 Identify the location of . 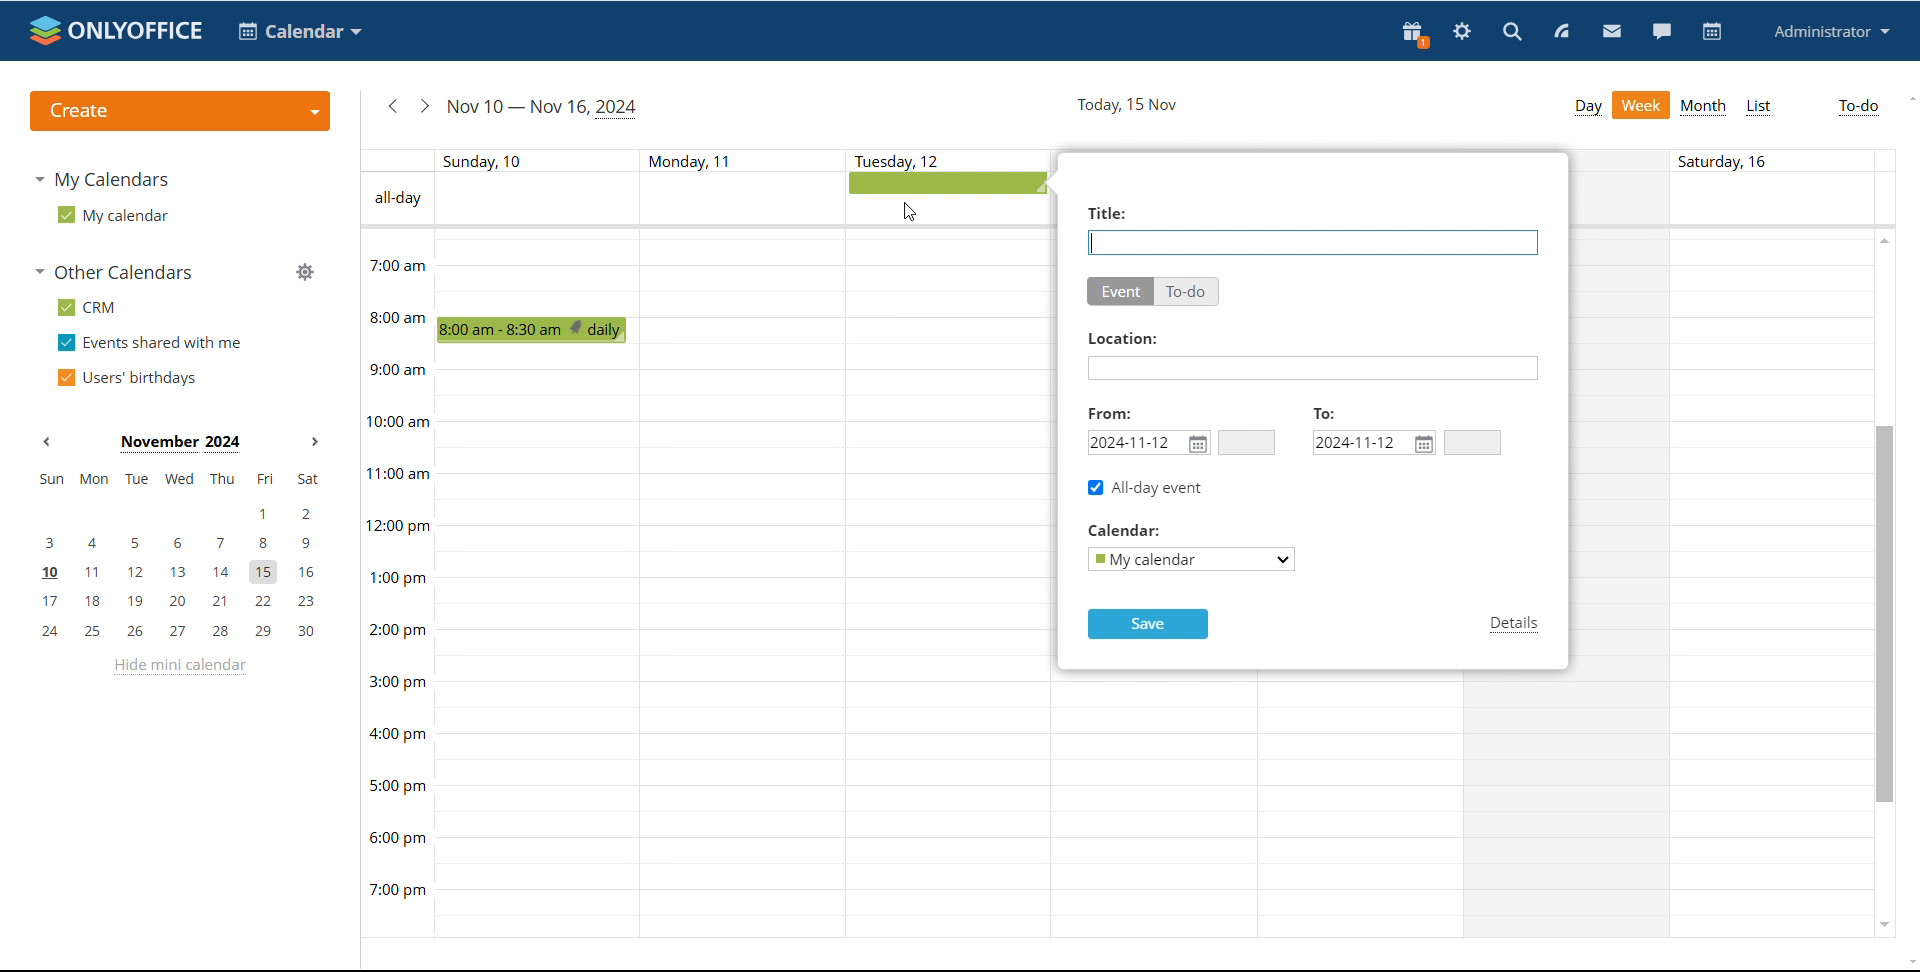
(1122, 337).